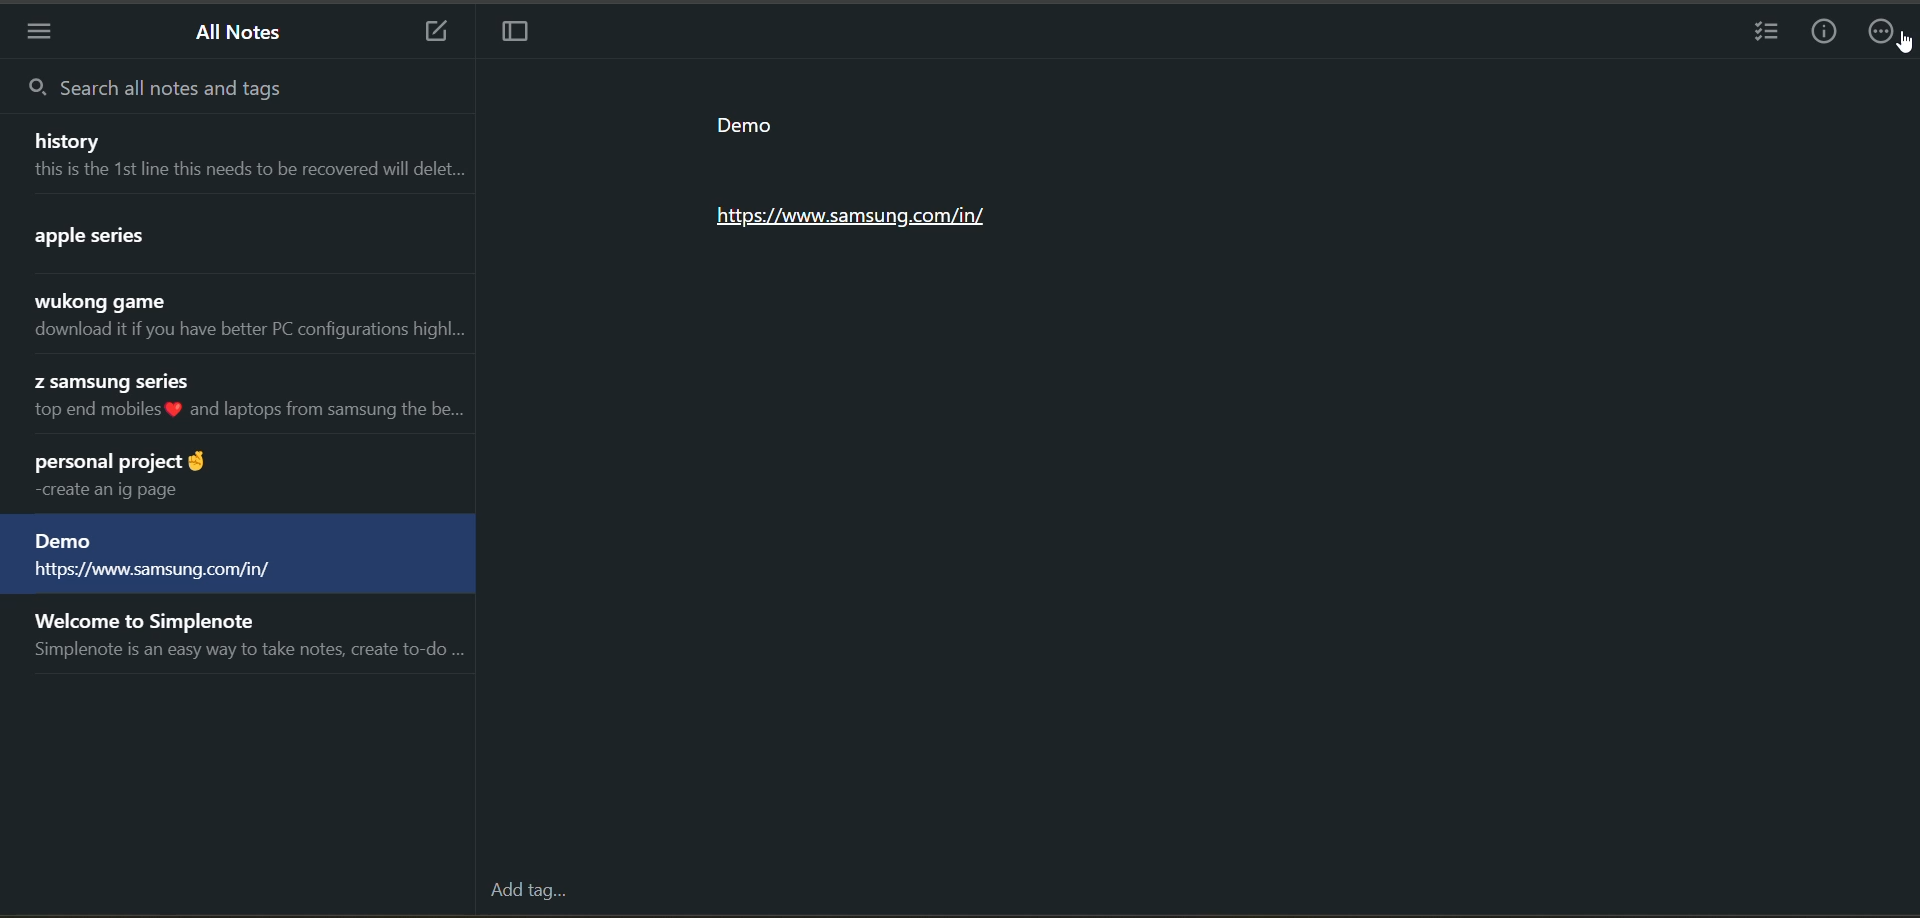  Describe the element at coordinates (41, 34) in the screenshot. I see `menu` at that location.